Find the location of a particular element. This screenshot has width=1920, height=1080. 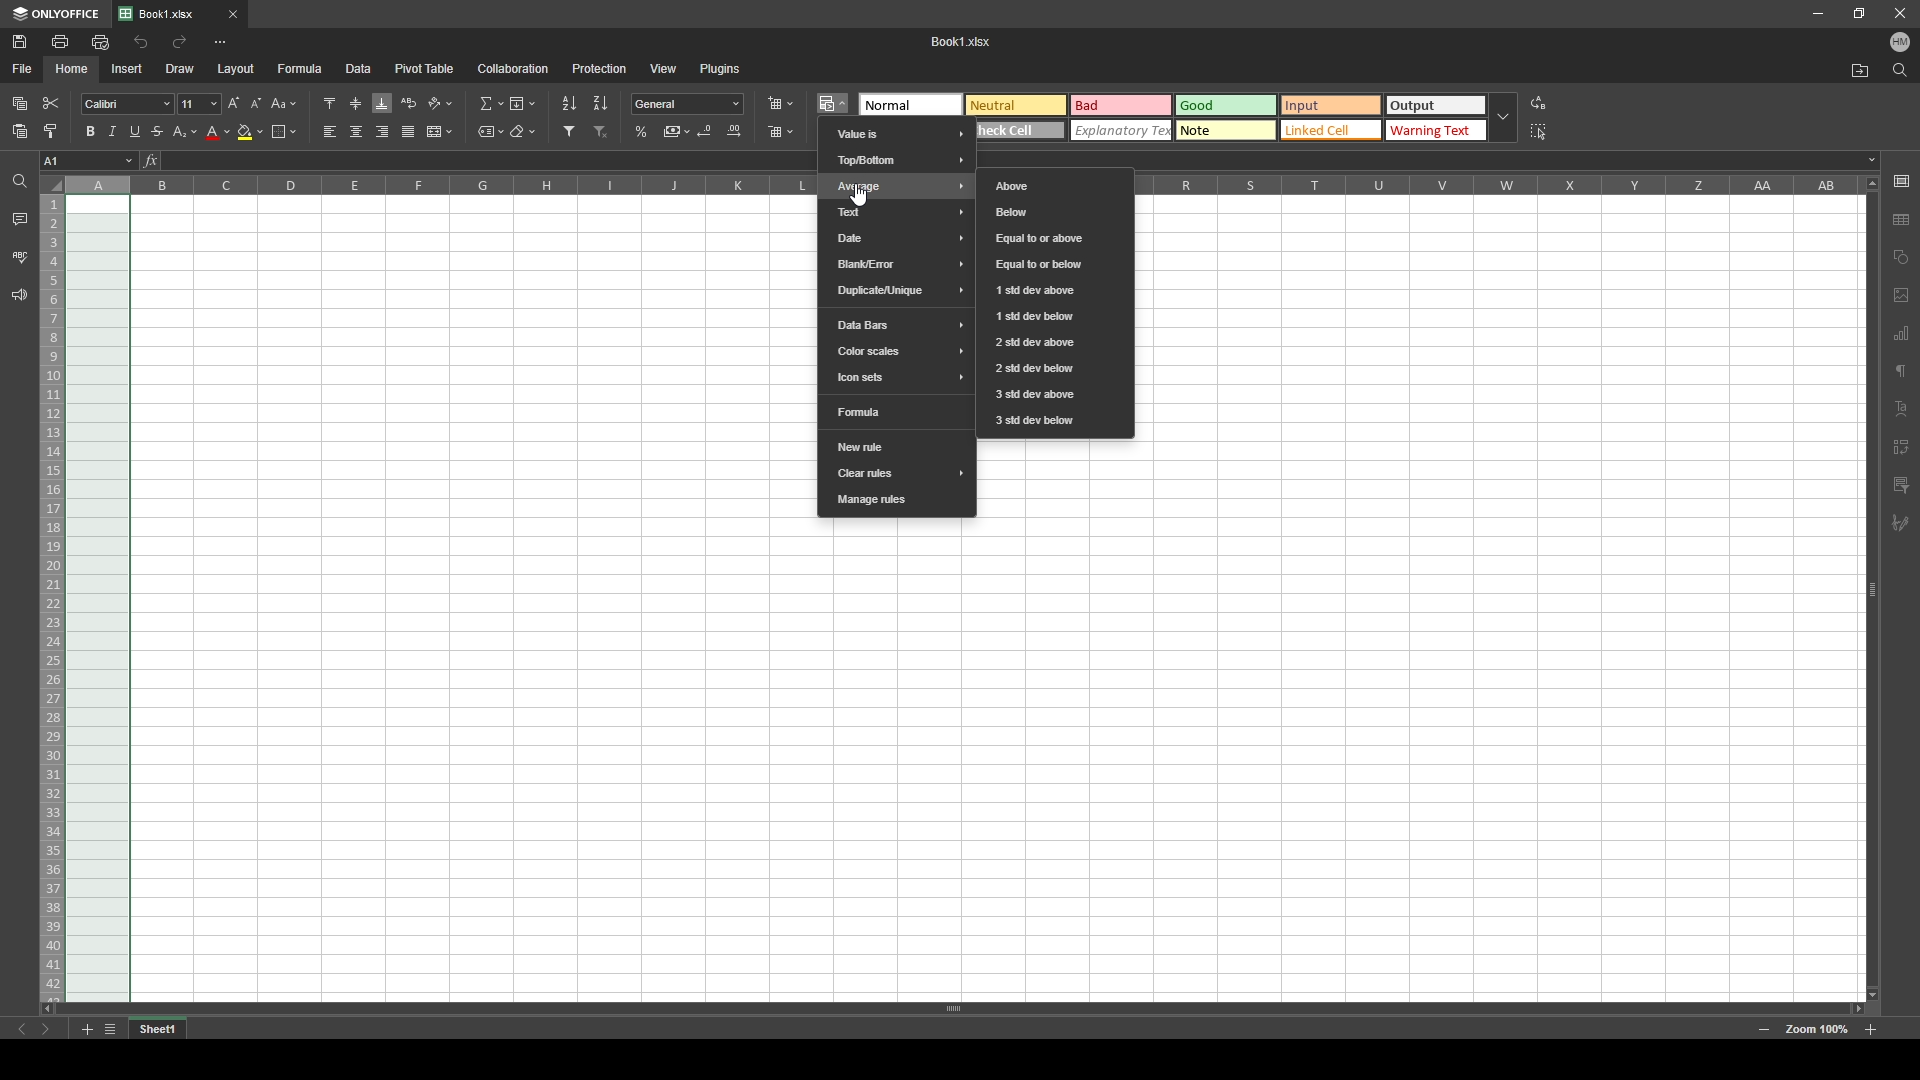

number format is located at coordinates (688, 103).